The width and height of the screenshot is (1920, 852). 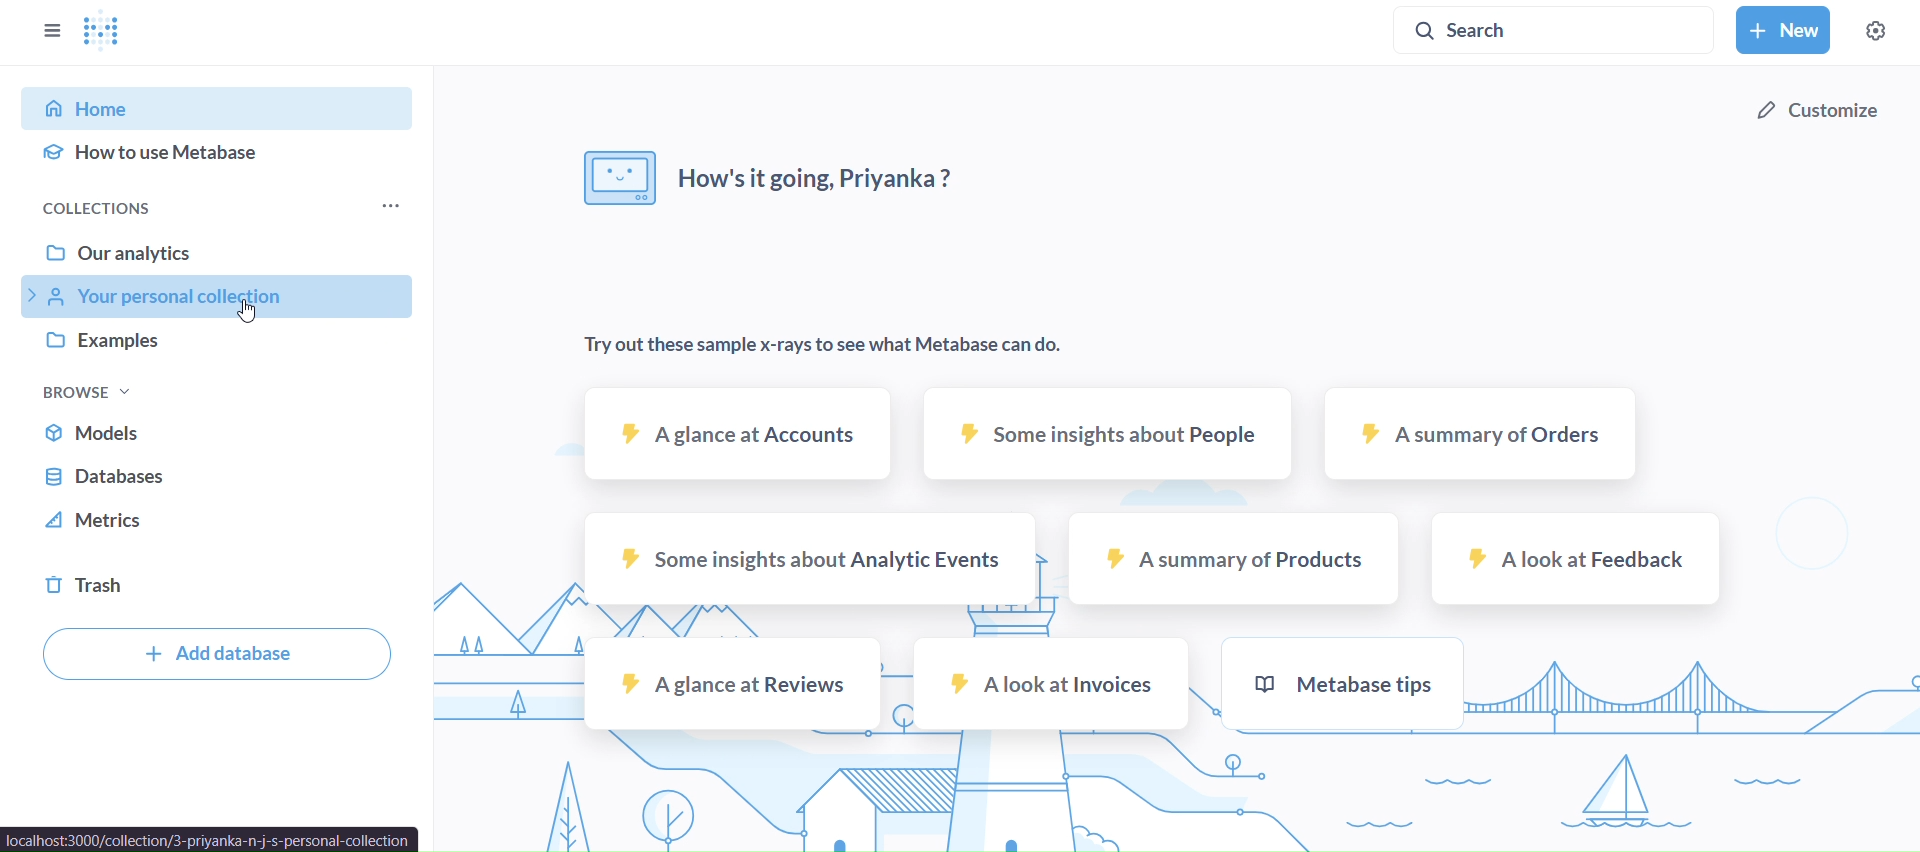 What do you see at coordinates (151, 210) in the screenshot?
I see `collections` at bounding box center [151, 210].